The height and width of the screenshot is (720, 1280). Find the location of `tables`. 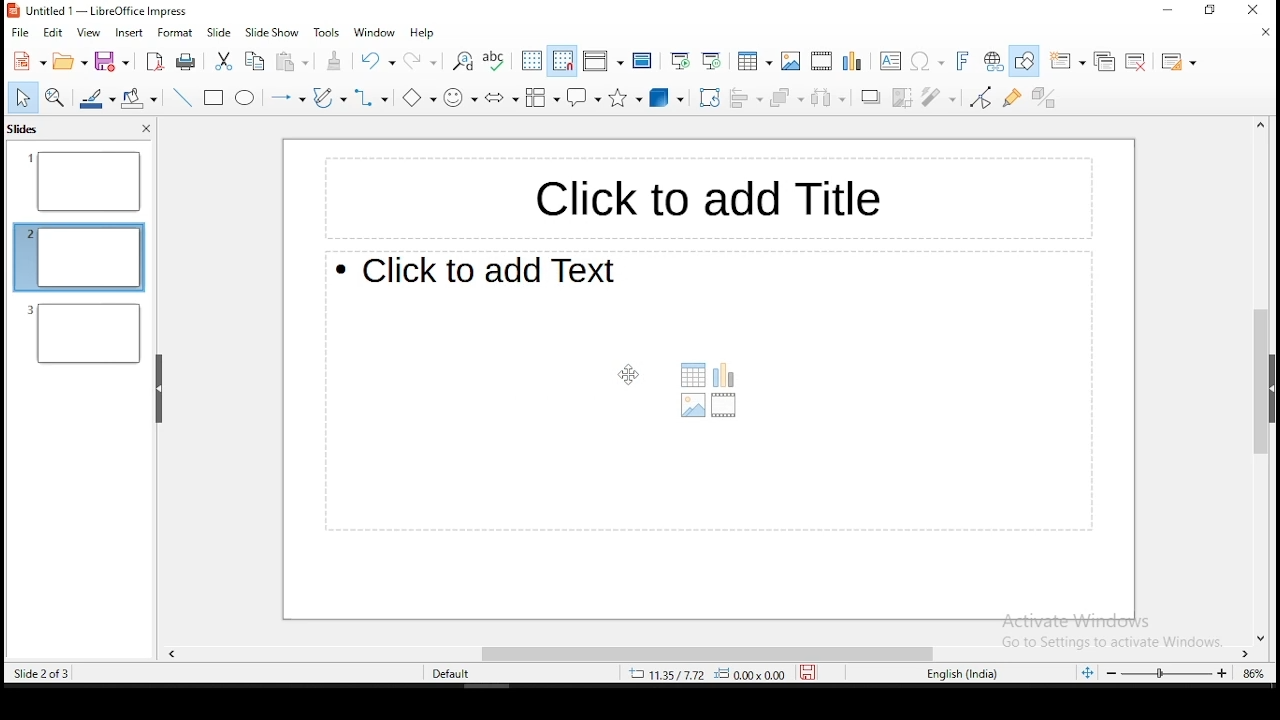

tables is located at coordinates (756, 61).